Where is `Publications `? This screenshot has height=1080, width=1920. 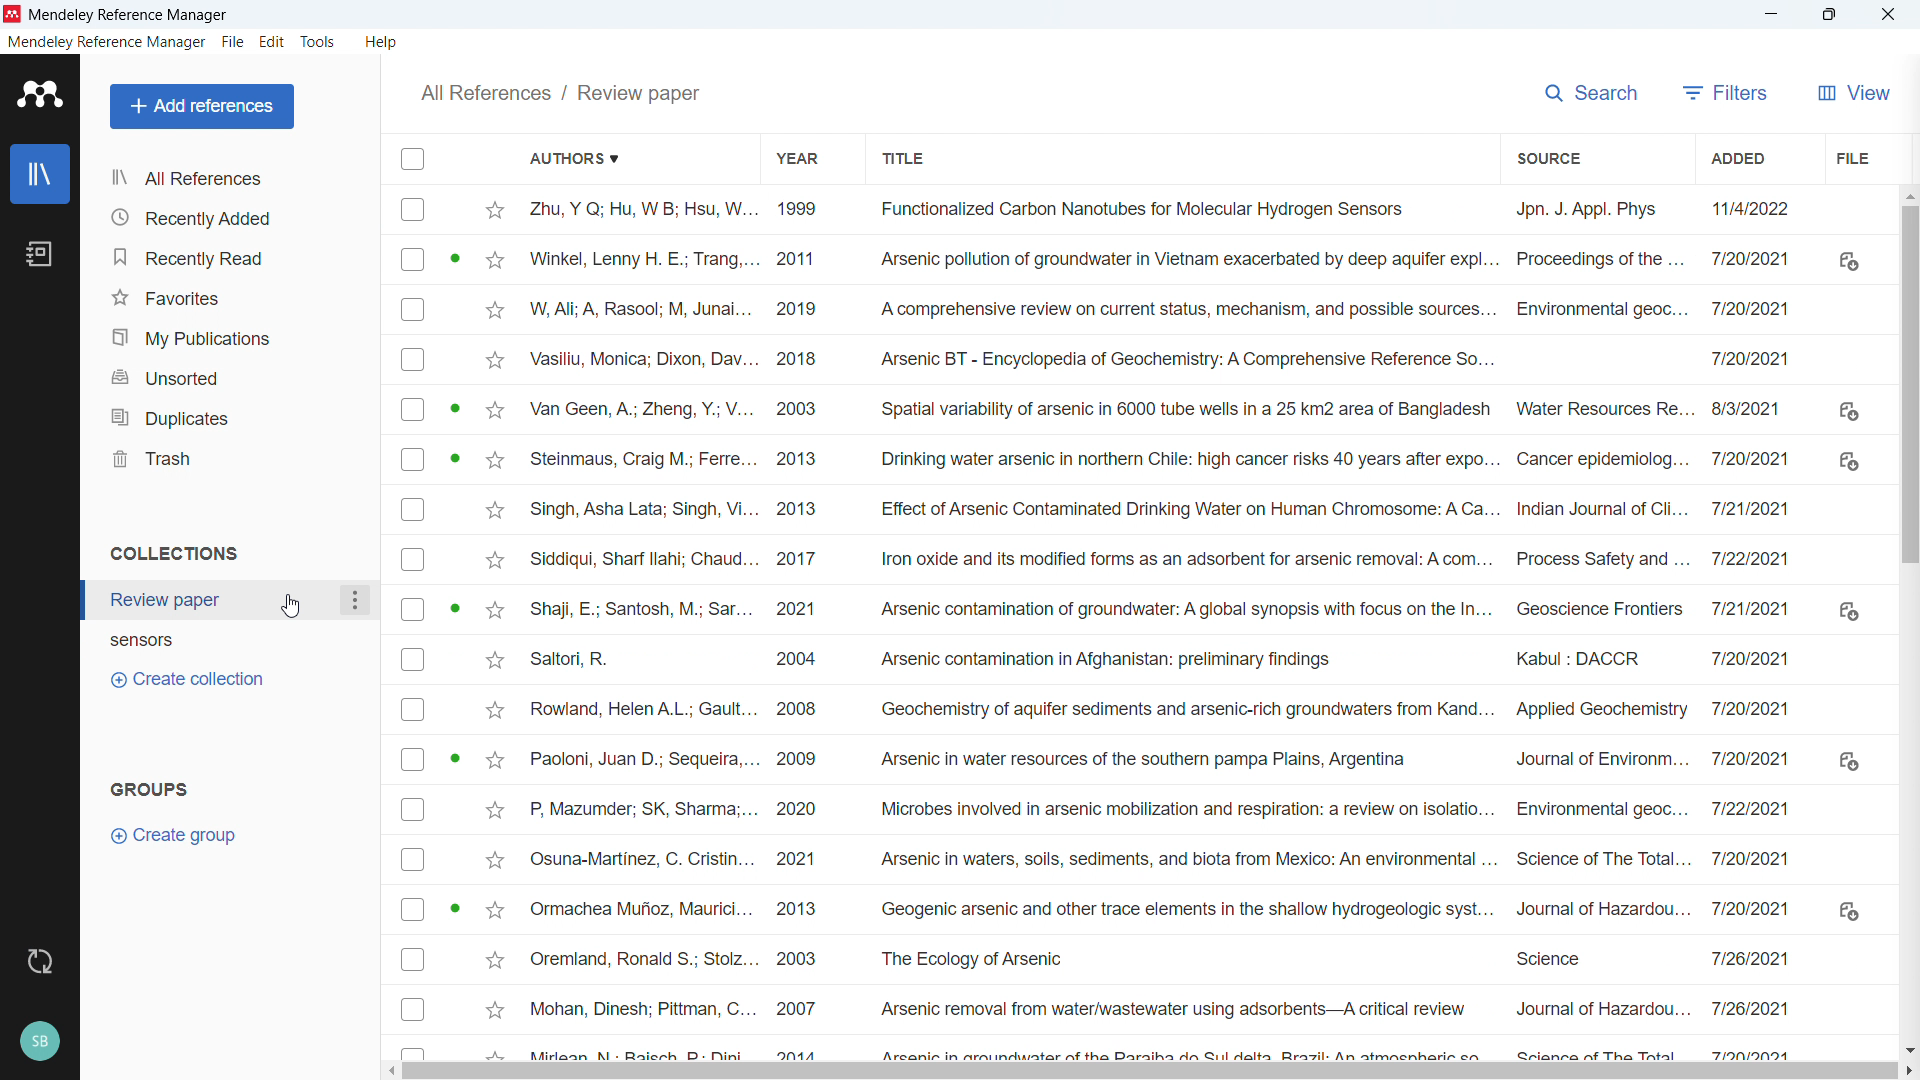 Publications  is located at coordinates (233, 338).